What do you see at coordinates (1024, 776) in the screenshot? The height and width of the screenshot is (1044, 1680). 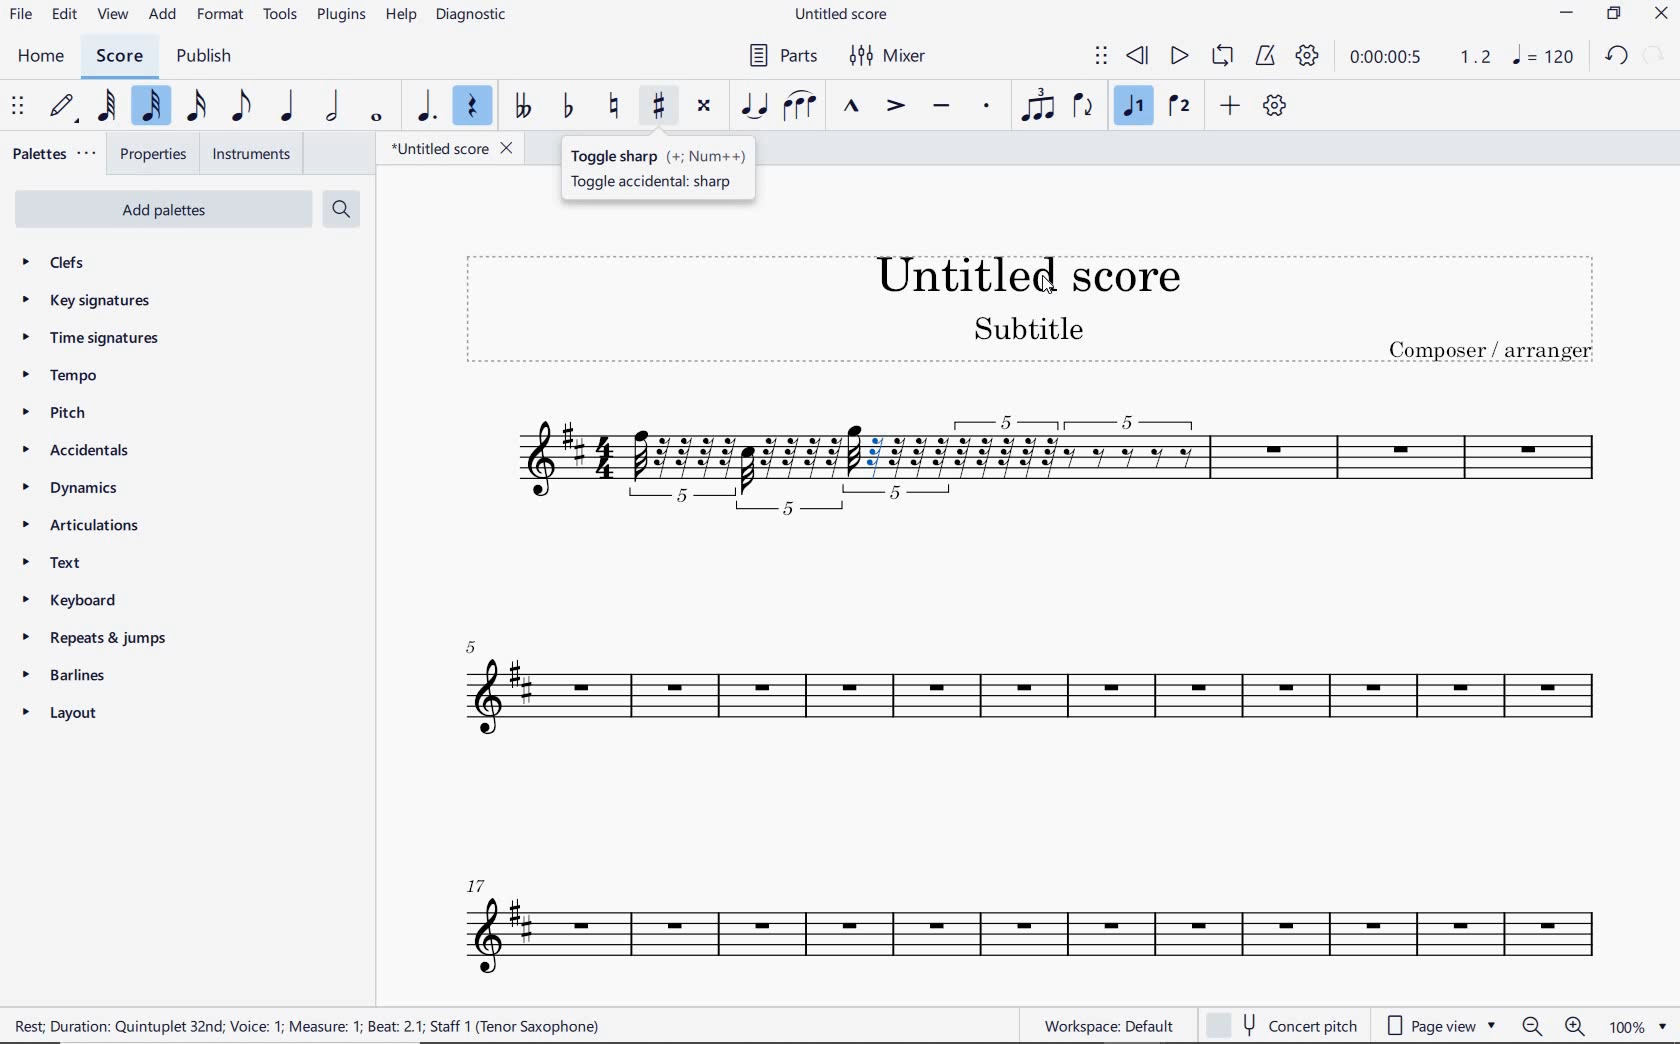 I see `INSTRUMENT: TENOR SAXOPHONE` at bounding box center [1024, 776].